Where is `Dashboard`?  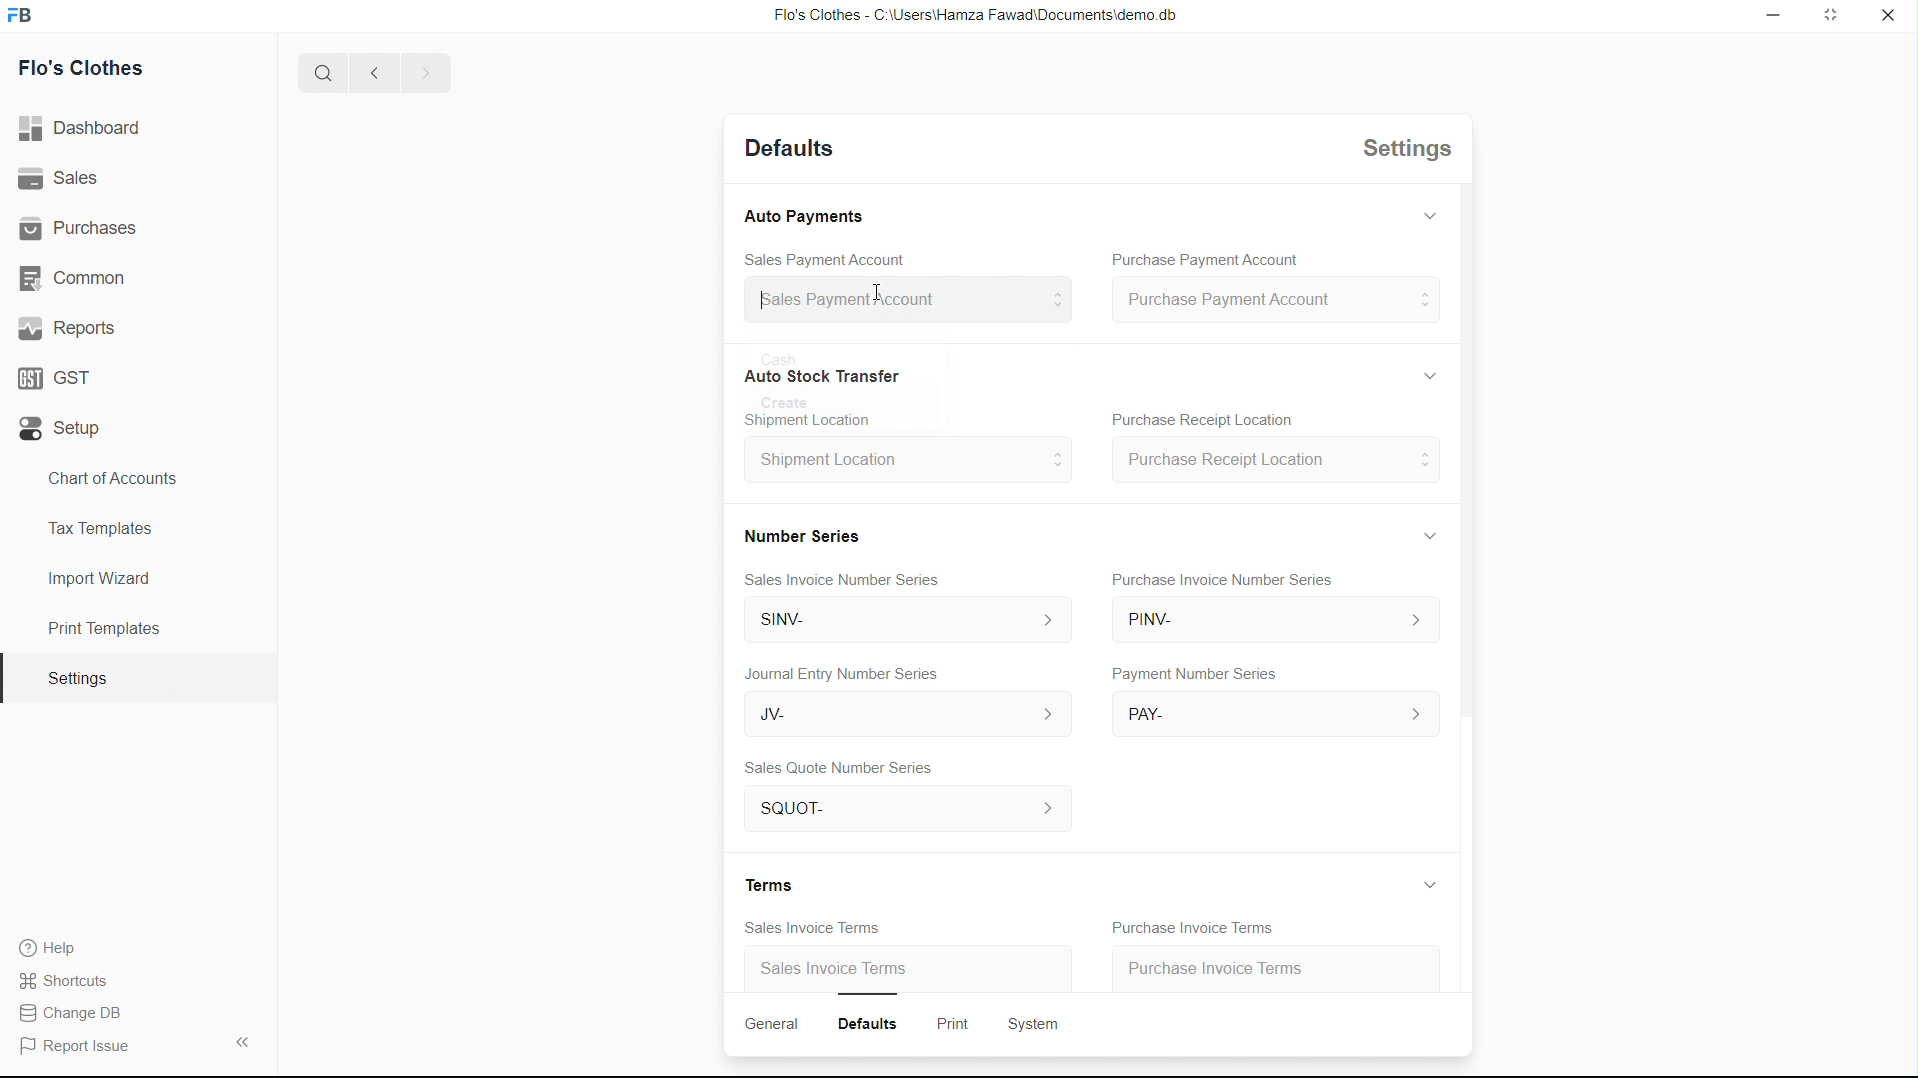 Dashboard is located at coordinates (87, 129).